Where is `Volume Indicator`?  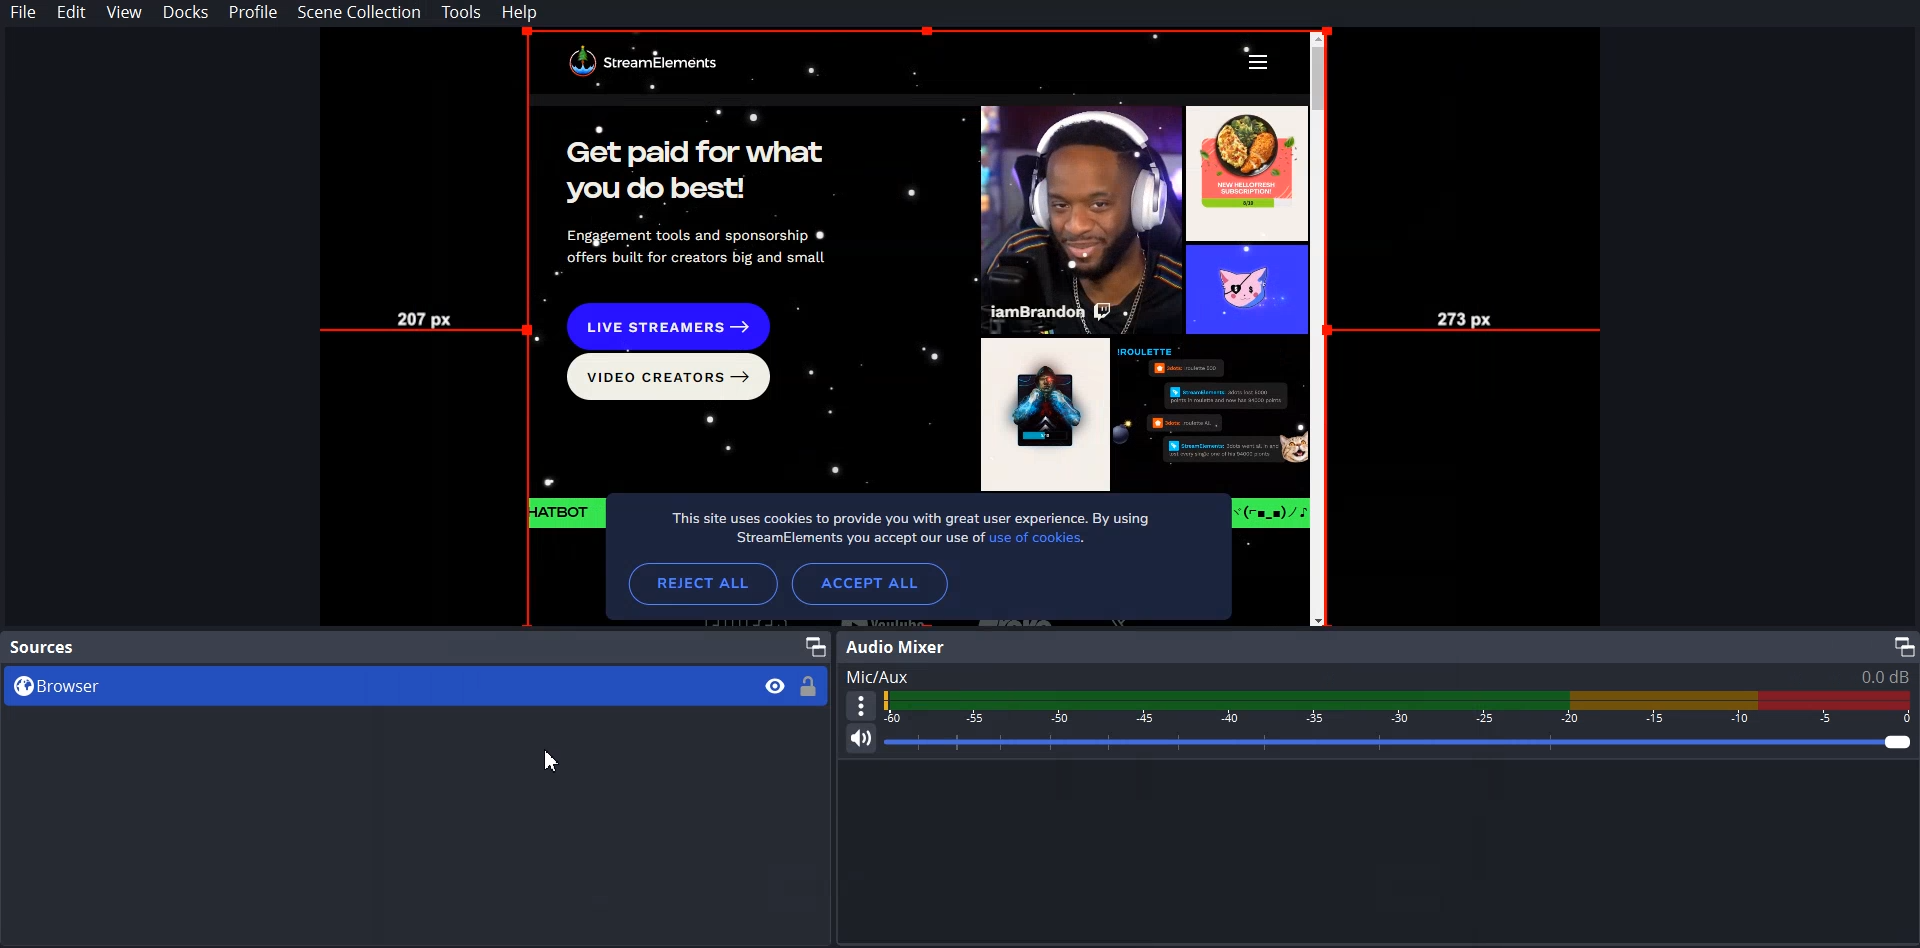 Volume Indicator is located at coordinates (1400, 709).